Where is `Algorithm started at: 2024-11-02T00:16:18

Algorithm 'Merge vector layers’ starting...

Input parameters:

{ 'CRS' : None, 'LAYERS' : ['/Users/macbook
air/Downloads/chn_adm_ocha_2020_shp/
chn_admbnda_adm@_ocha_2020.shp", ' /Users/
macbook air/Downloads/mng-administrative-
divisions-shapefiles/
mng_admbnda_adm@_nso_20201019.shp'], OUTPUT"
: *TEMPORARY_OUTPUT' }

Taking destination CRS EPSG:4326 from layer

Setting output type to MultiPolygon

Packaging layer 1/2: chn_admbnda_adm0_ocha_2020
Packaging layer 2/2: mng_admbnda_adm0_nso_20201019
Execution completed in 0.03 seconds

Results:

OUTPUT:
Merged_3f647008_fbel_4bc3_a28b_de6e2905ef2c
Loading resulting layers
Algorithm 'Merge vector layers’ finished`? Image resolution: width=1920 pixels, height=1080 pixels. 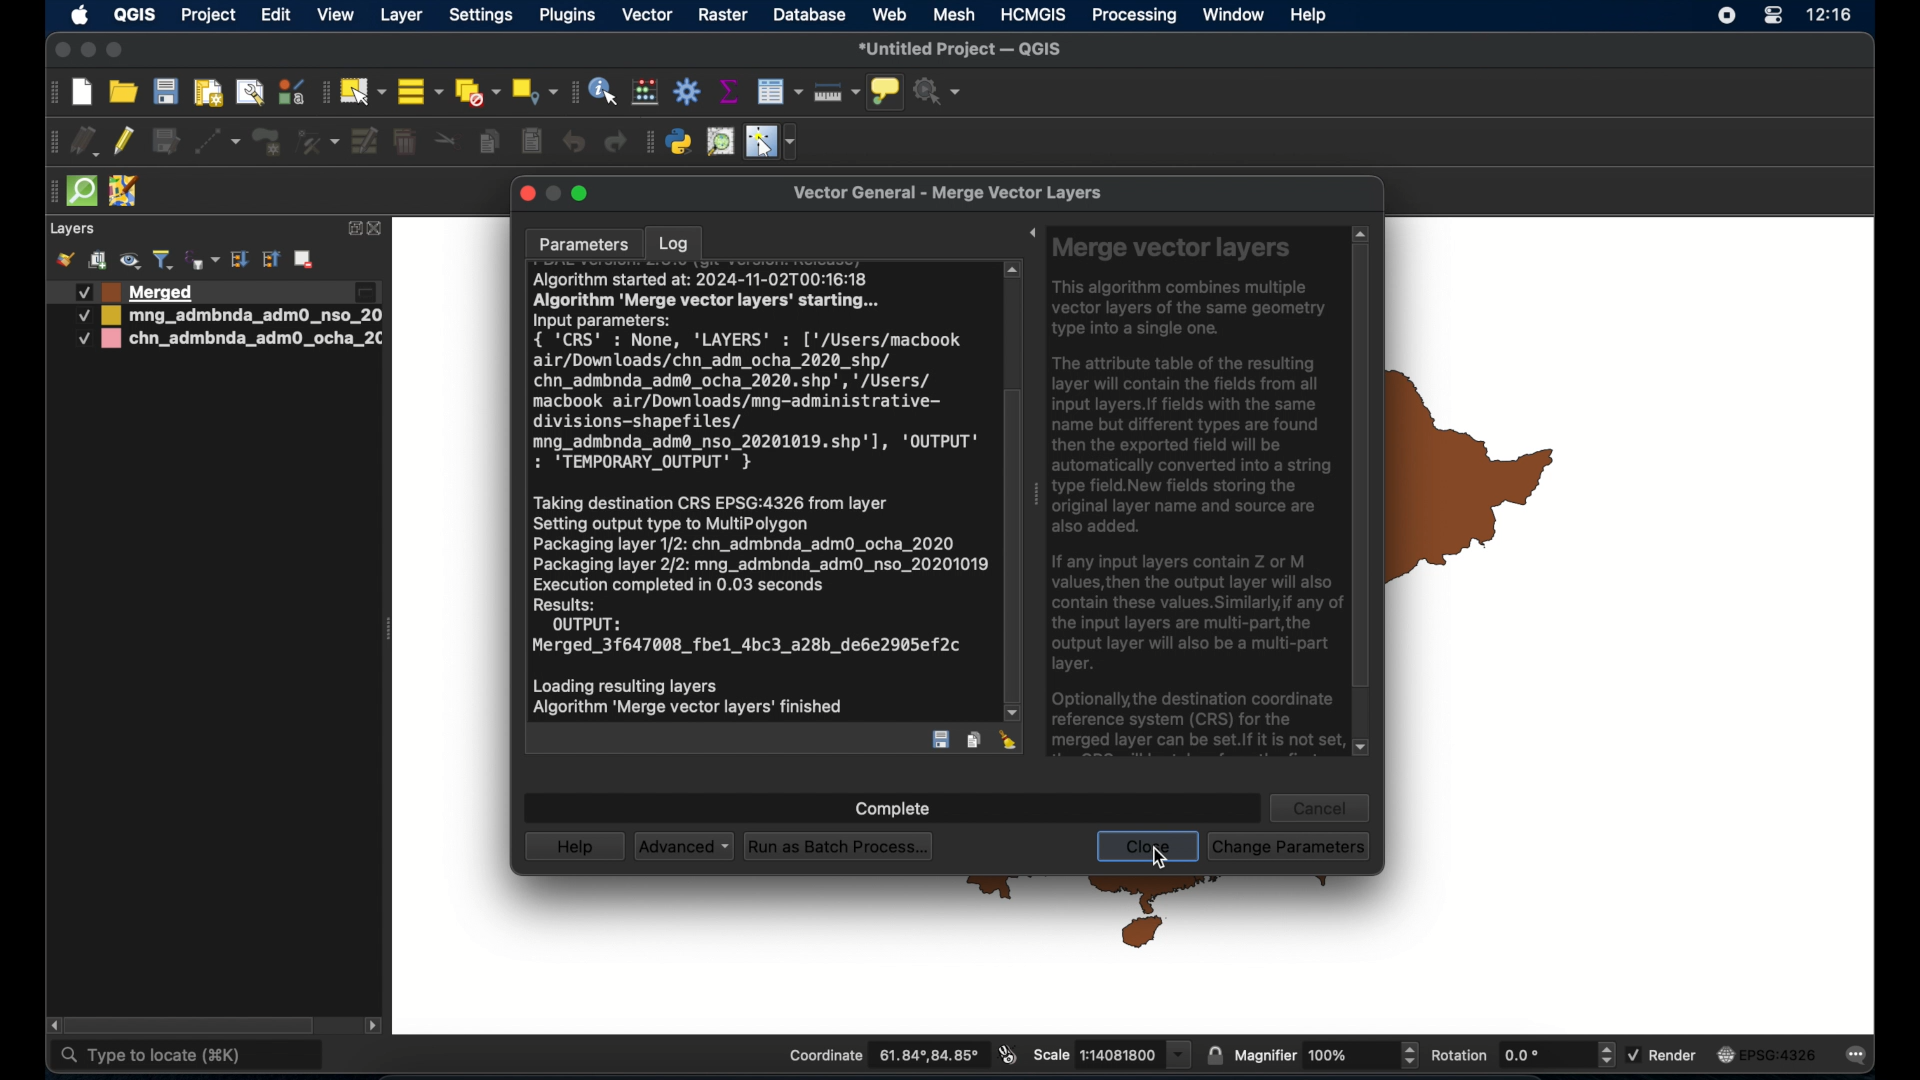
Algorithm started at: 2024-11-02T00:16:18

Algorithm 'Merge vector layers’ starting...

Input parameters:

{ 'CRS' : None, 'LAYERS' : ['/Users/macbook
air/Downloads/chn_adm_ocha_2020_shp/
chn_admbnda_adm@_ocha_2020.shp", ' /Users/
macbook air/Downloads/mng-administrative-
divisions-shapefiles/
mng_admbnda_adm@_nso_20201019.shp'], OUTPUT"
: *TEMPORARY_OUTPUT' }

Taking destination CRS EPSG:4326 from layer

Setting output type to MultiPolygon

Packaging layer 1/2: chn_admbnda_adm0_ocha_2020
Packaging layer 2/2: mng_admbnda_adm0_nso_20201019
Execution completed in 0.03 seconds

Results:

OUTPUT:
Merged_3f647008_fbel_4bc3_a28b_de6e2905ef2c
Loading resulting layers
Algorithm 'Merge vector layers’ finished is located at coordinates (760, 497).